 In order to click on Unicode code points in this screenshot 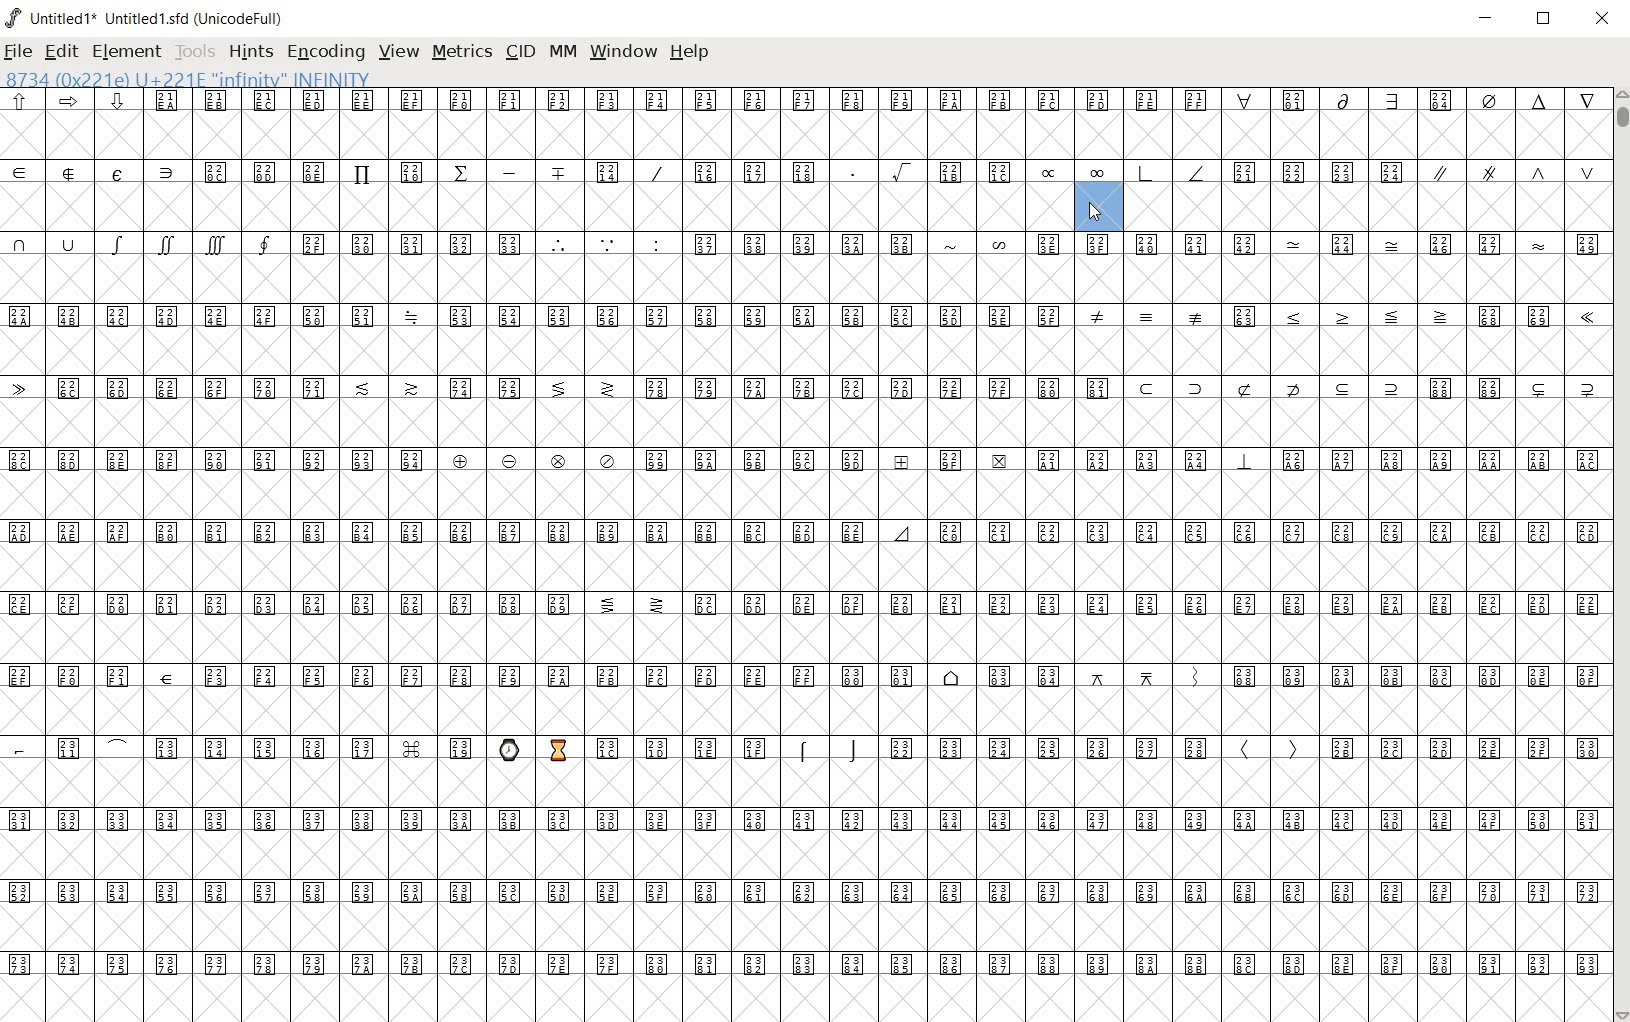, I will do `click(1463, 748)`.